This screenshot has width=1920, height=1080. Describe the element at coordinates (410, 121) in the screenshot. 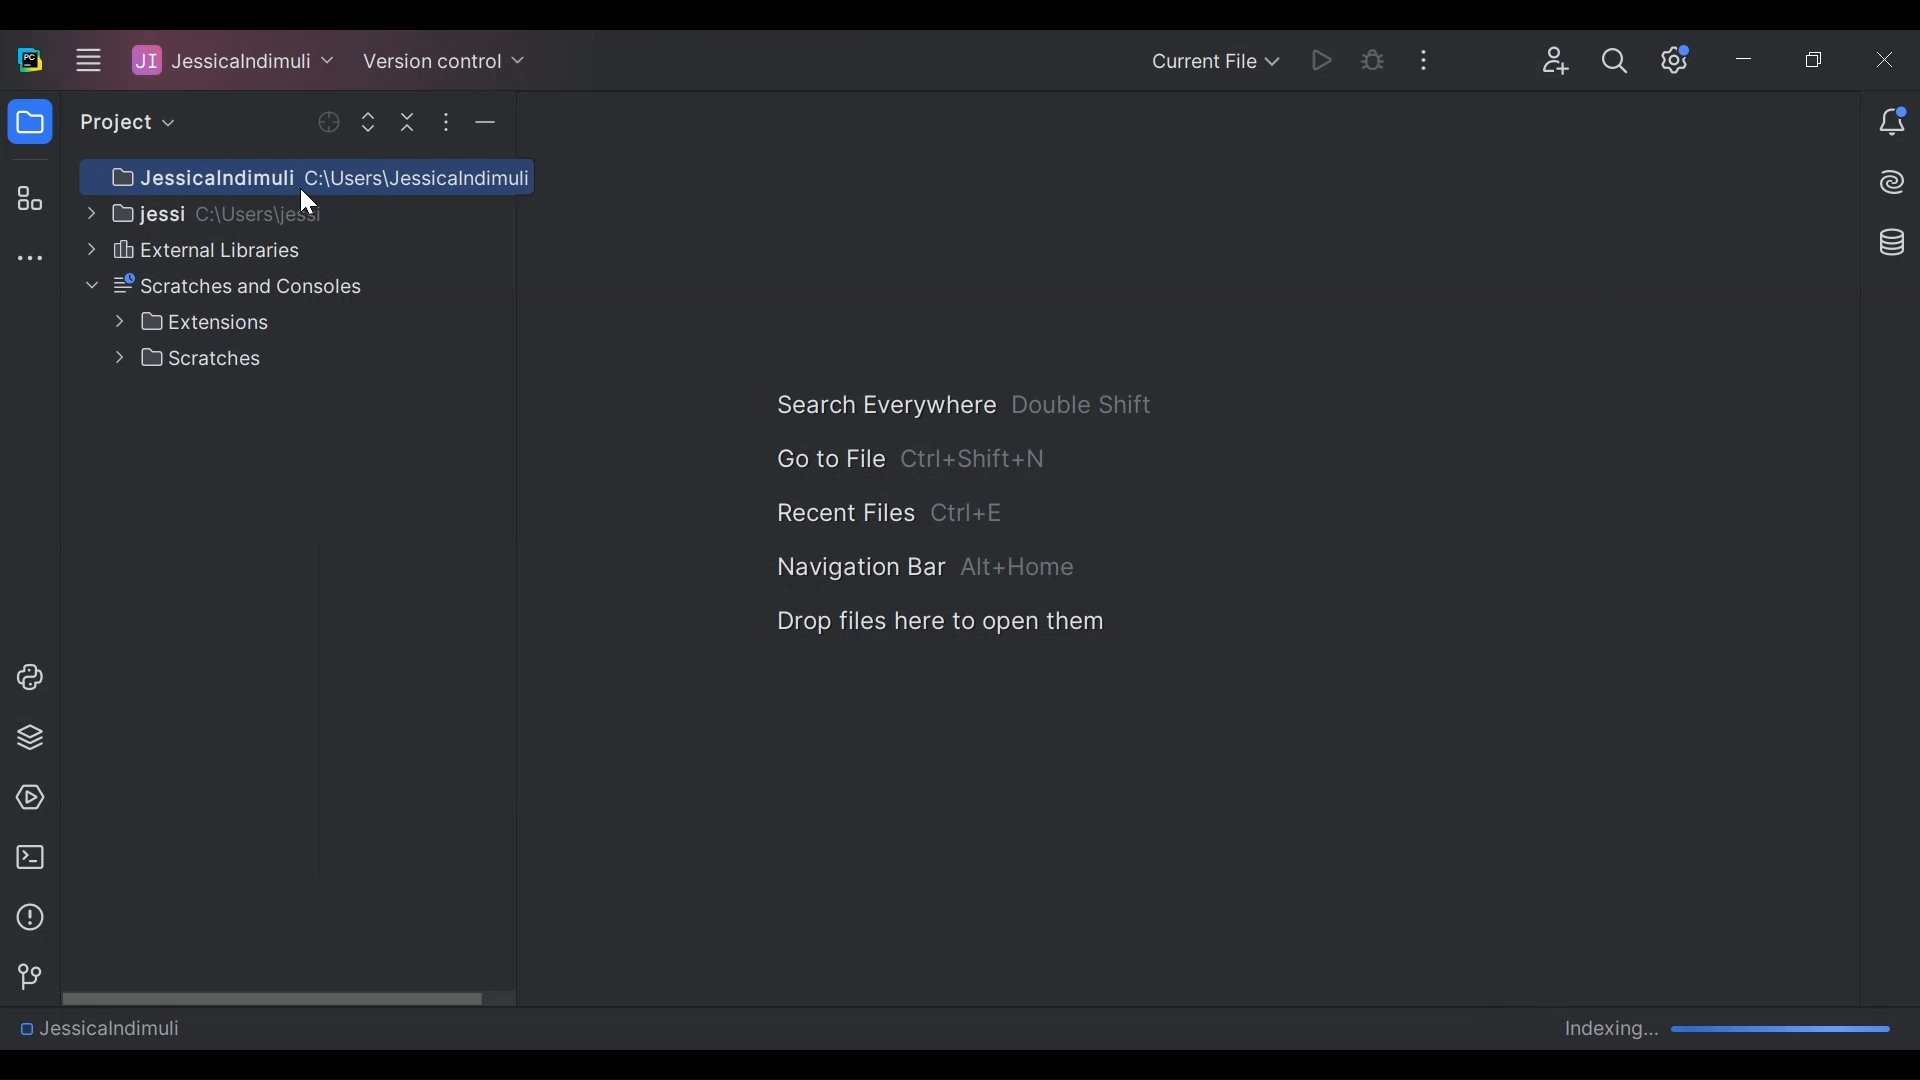

I see `Collapse All` at that location.